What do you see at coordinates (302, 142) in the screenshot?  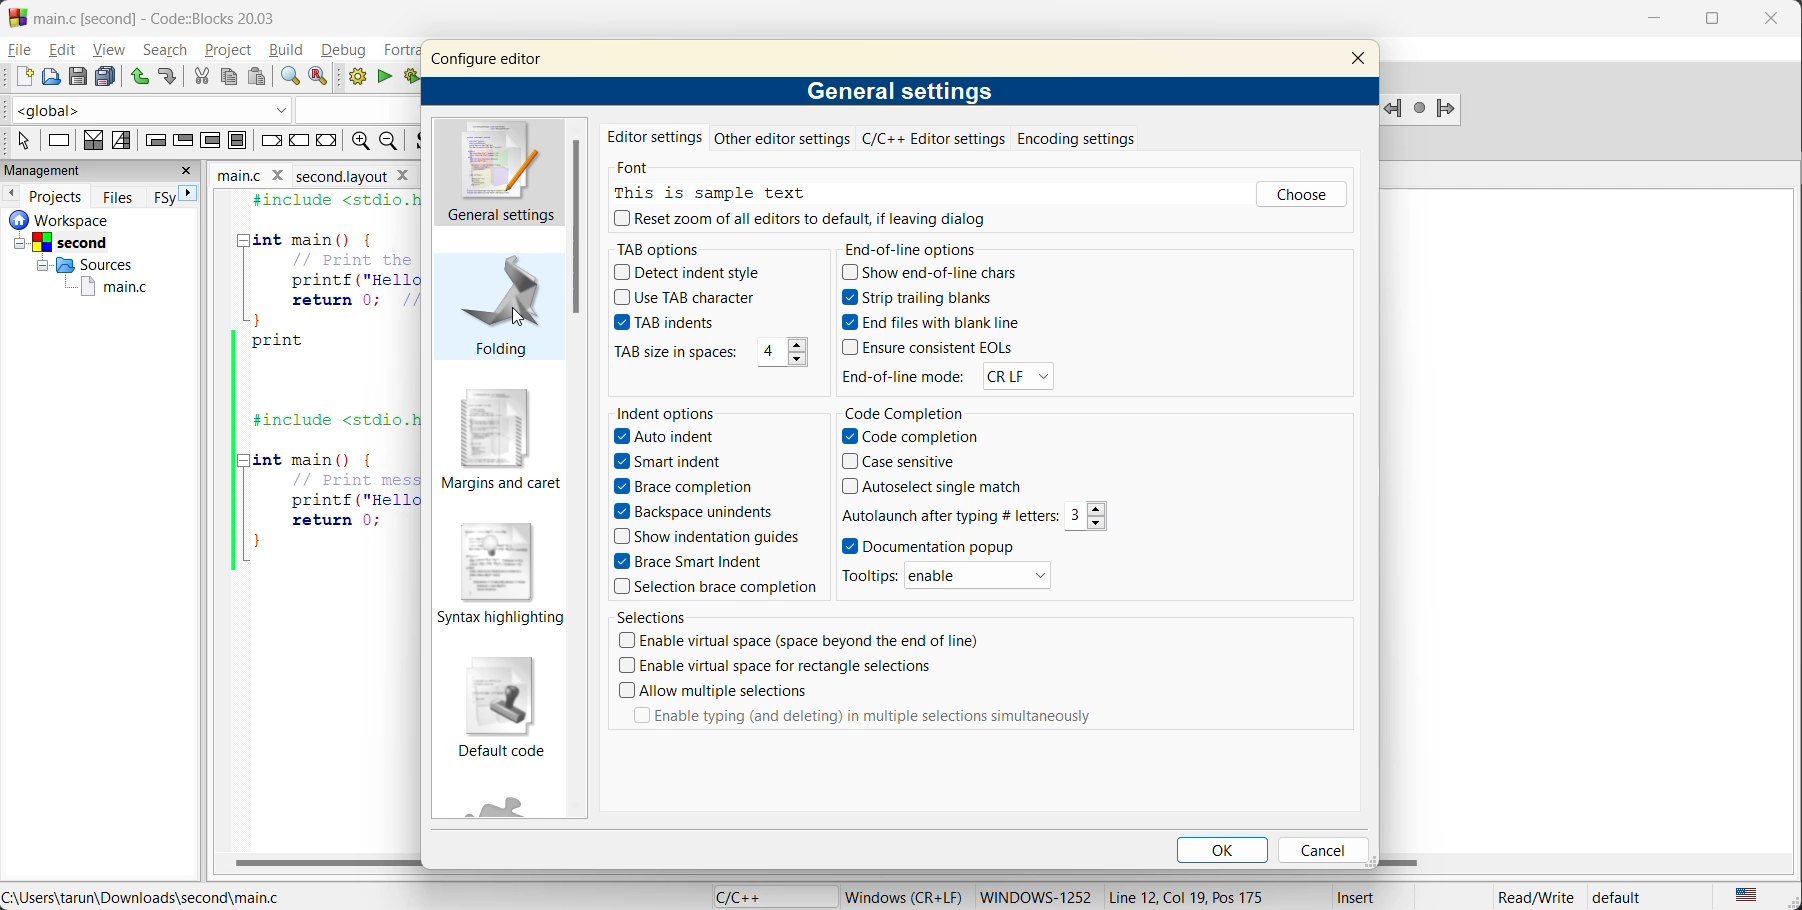 I see `continue instruction` at bounding box center [302, 142].